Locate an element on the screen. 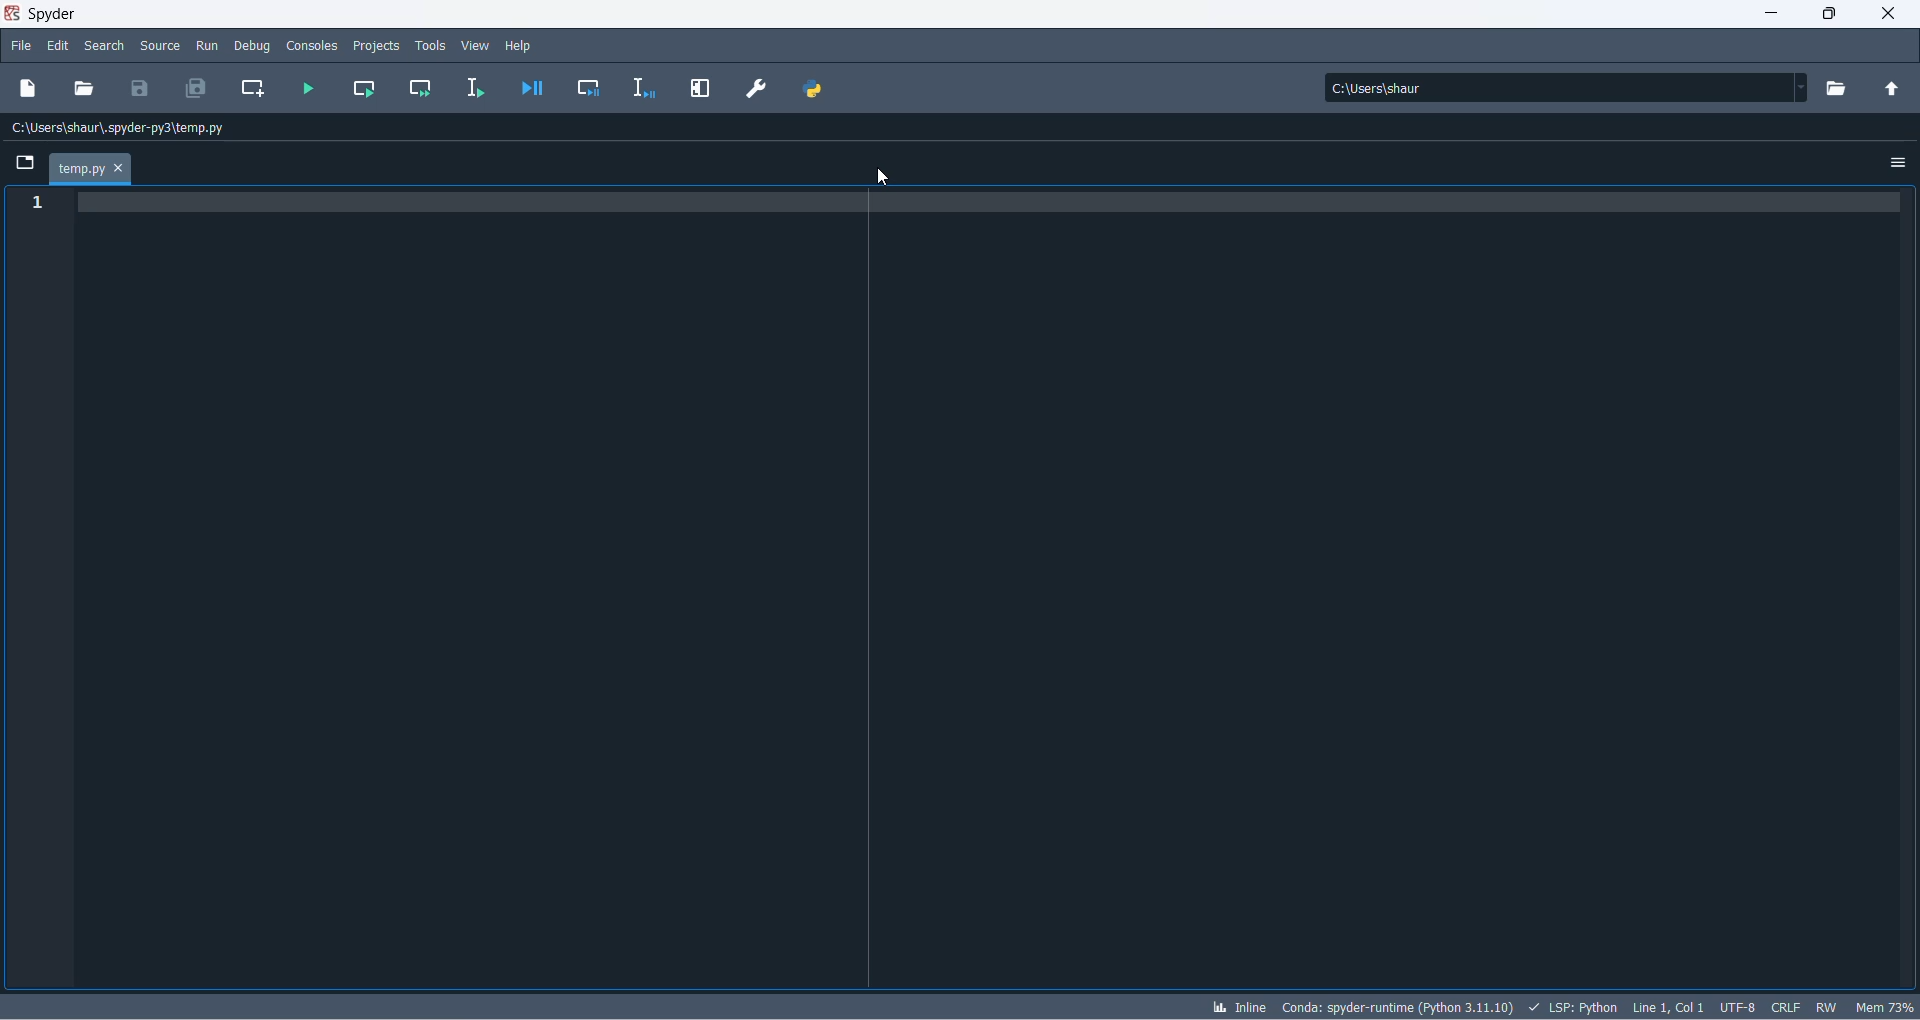  options is located at coordinates (1897, 163).